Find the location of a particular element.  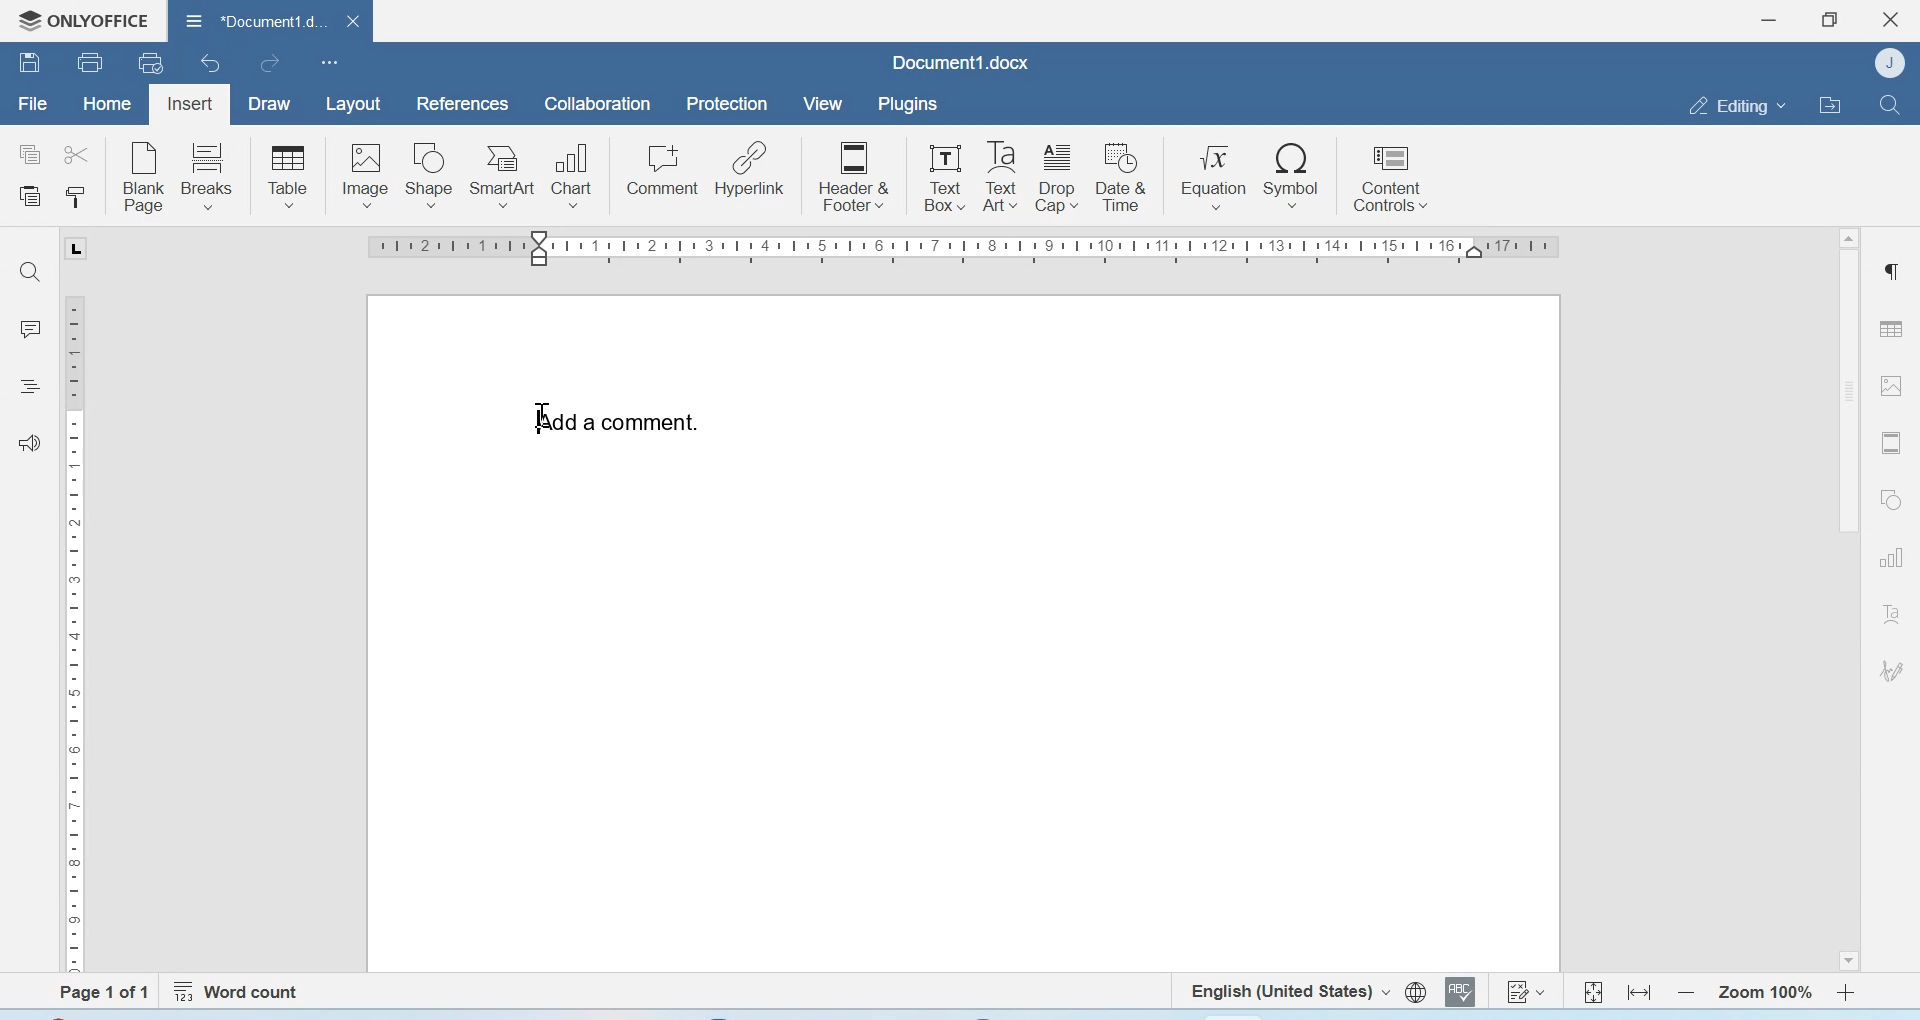

Shapes is located at coordinates (1894, 498).